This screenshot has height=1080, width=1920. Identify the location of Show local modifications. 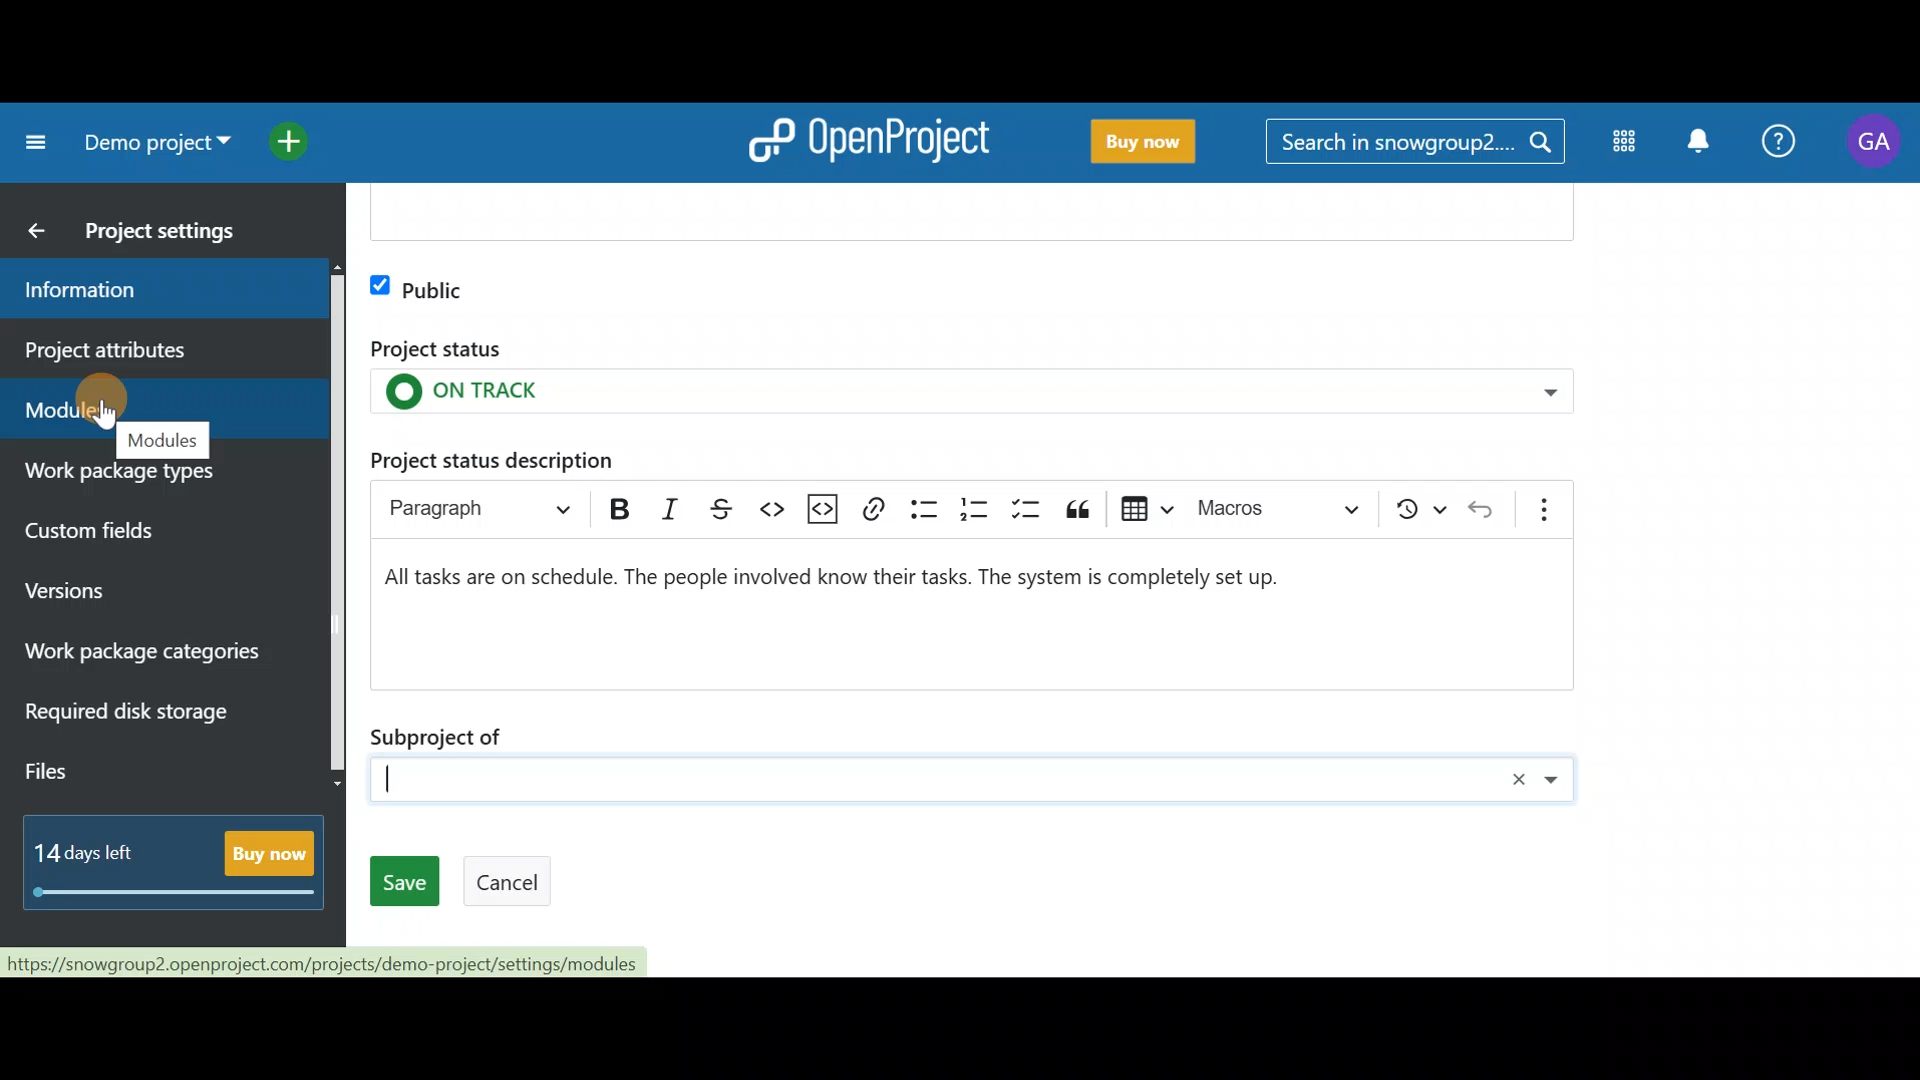
(1422, 508).